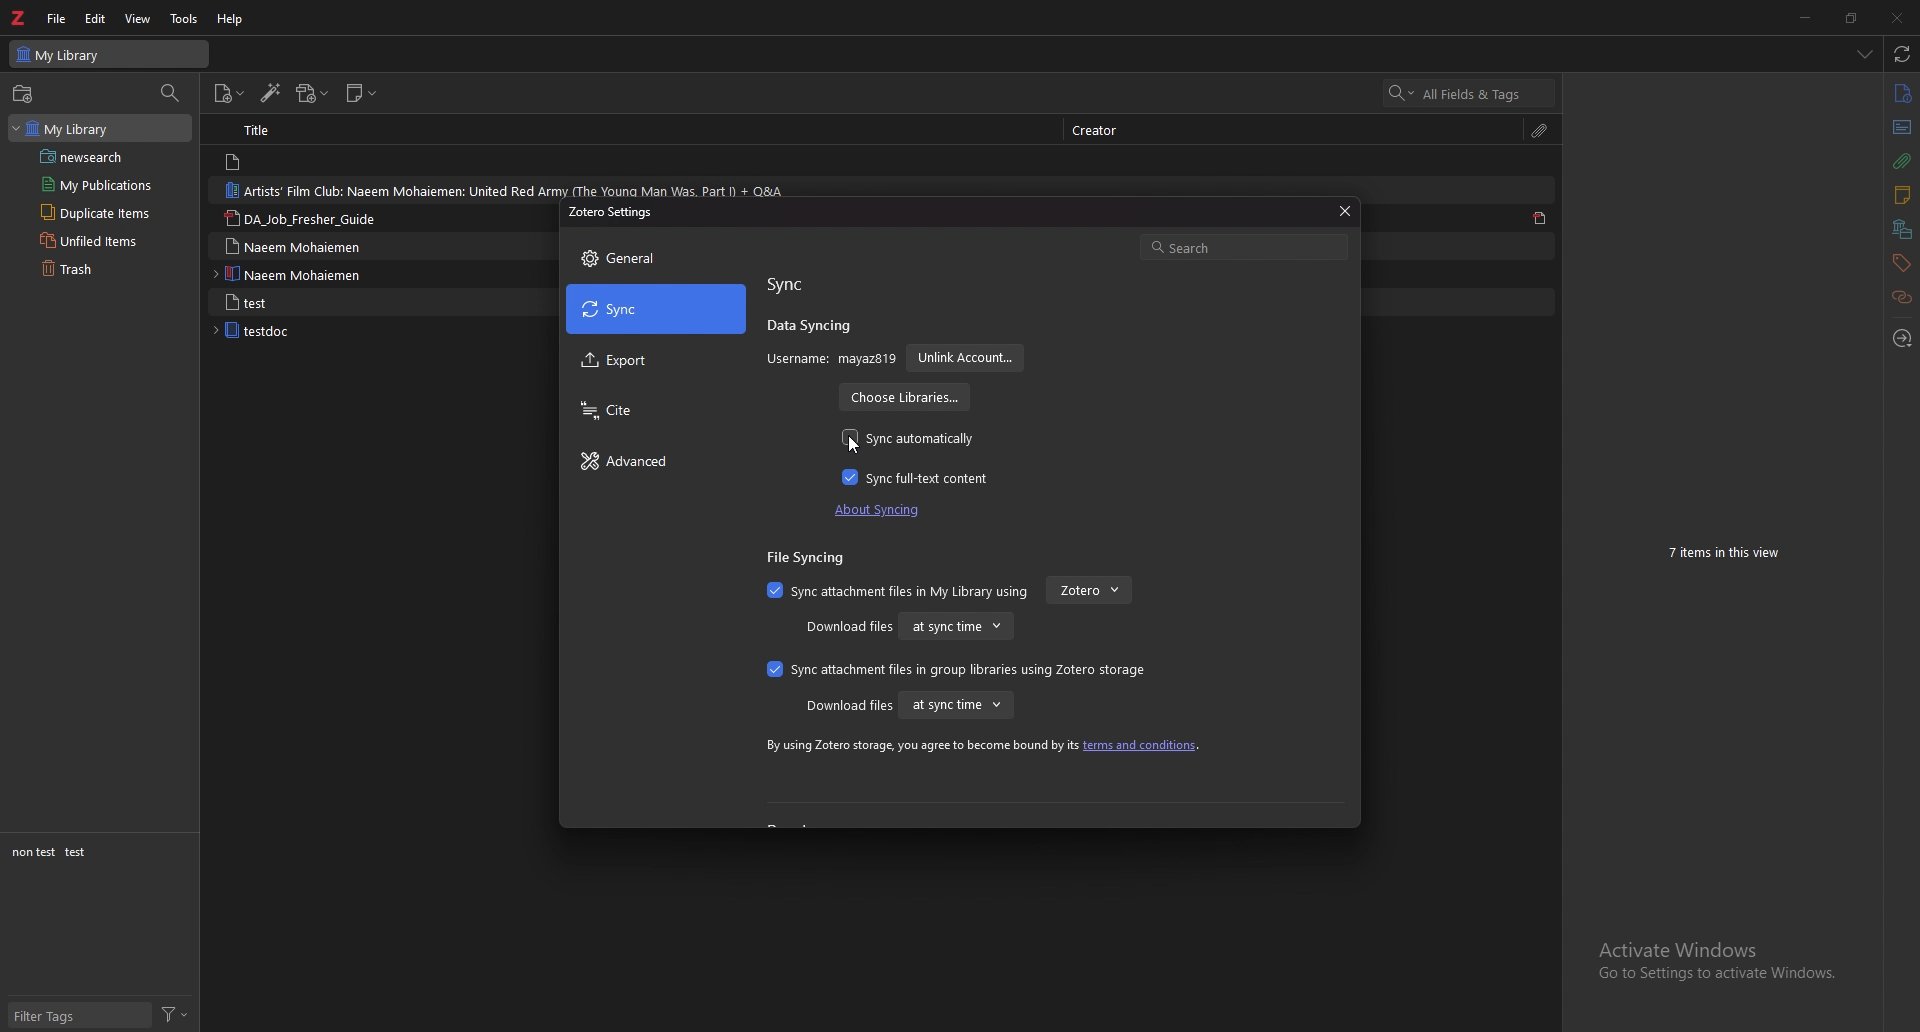 This screenshot has width=1920, height=1032. I want to click on attachment, so click(1541, 129).